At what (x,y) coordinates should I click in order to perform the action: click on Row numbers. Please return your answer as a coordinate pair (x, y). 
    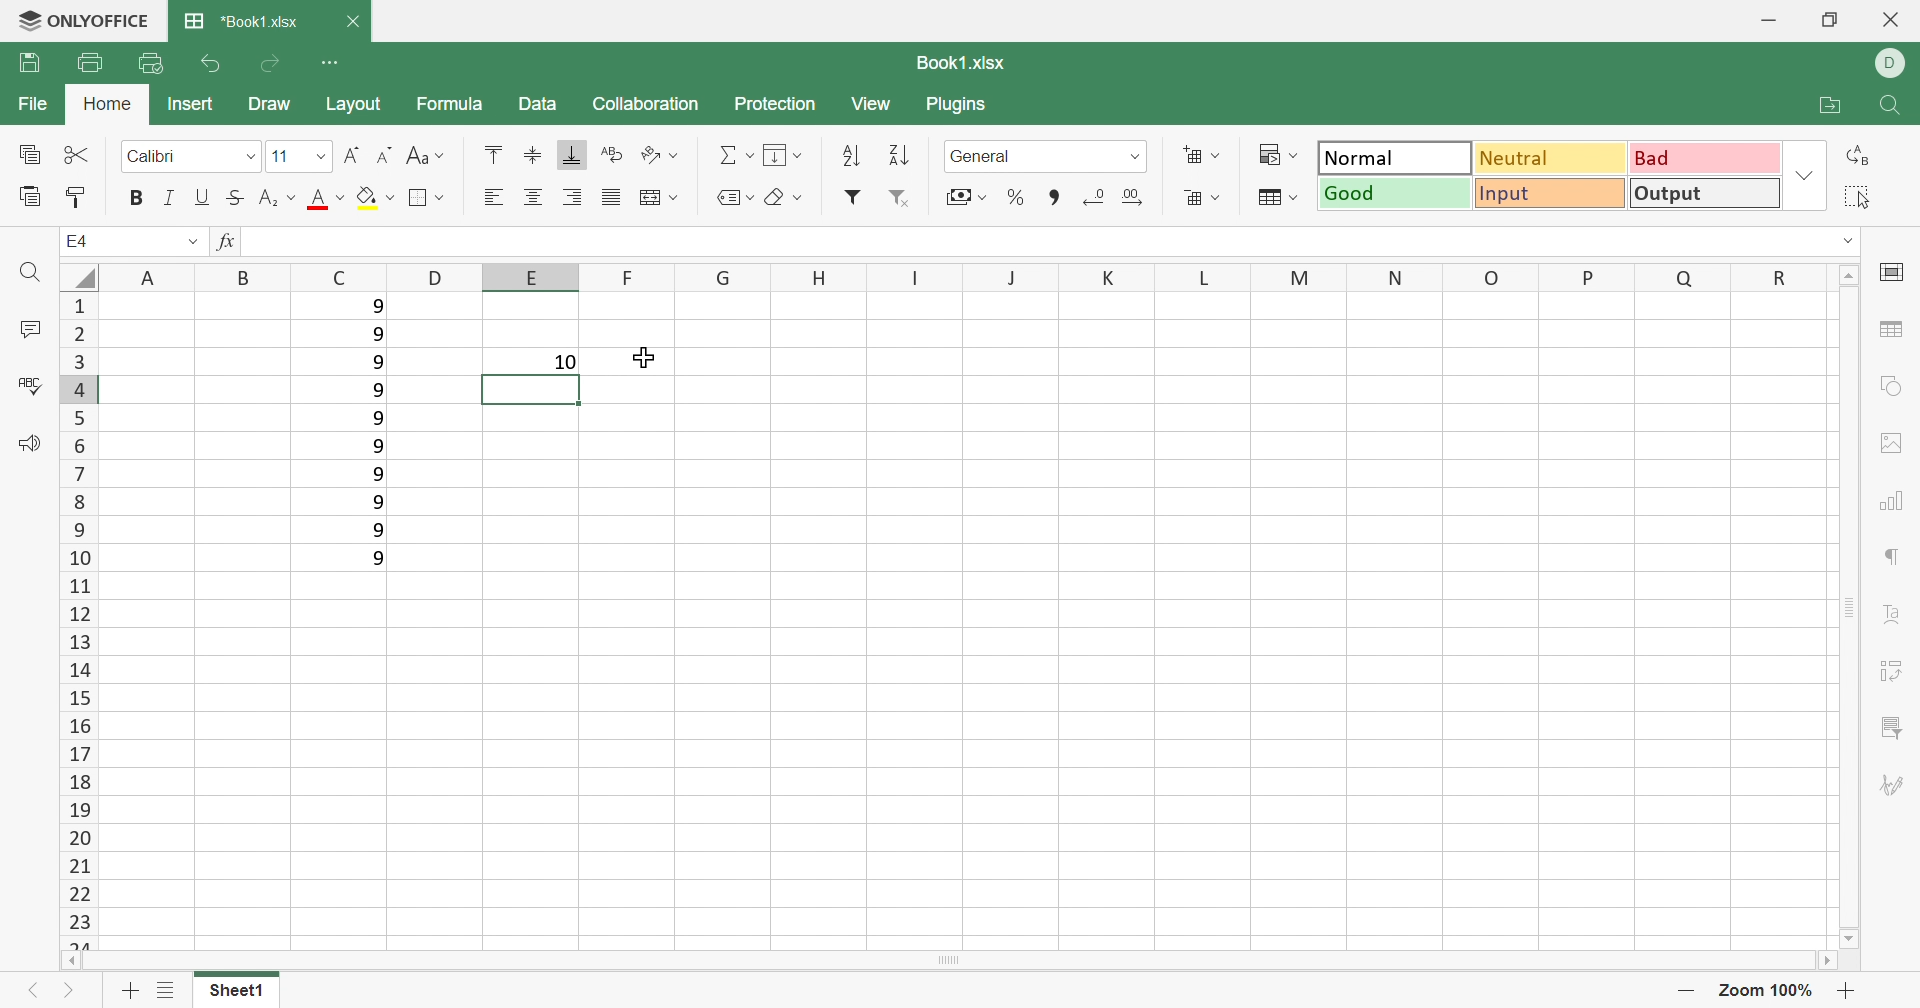
    Looking at the image, I should click on (77, 620).